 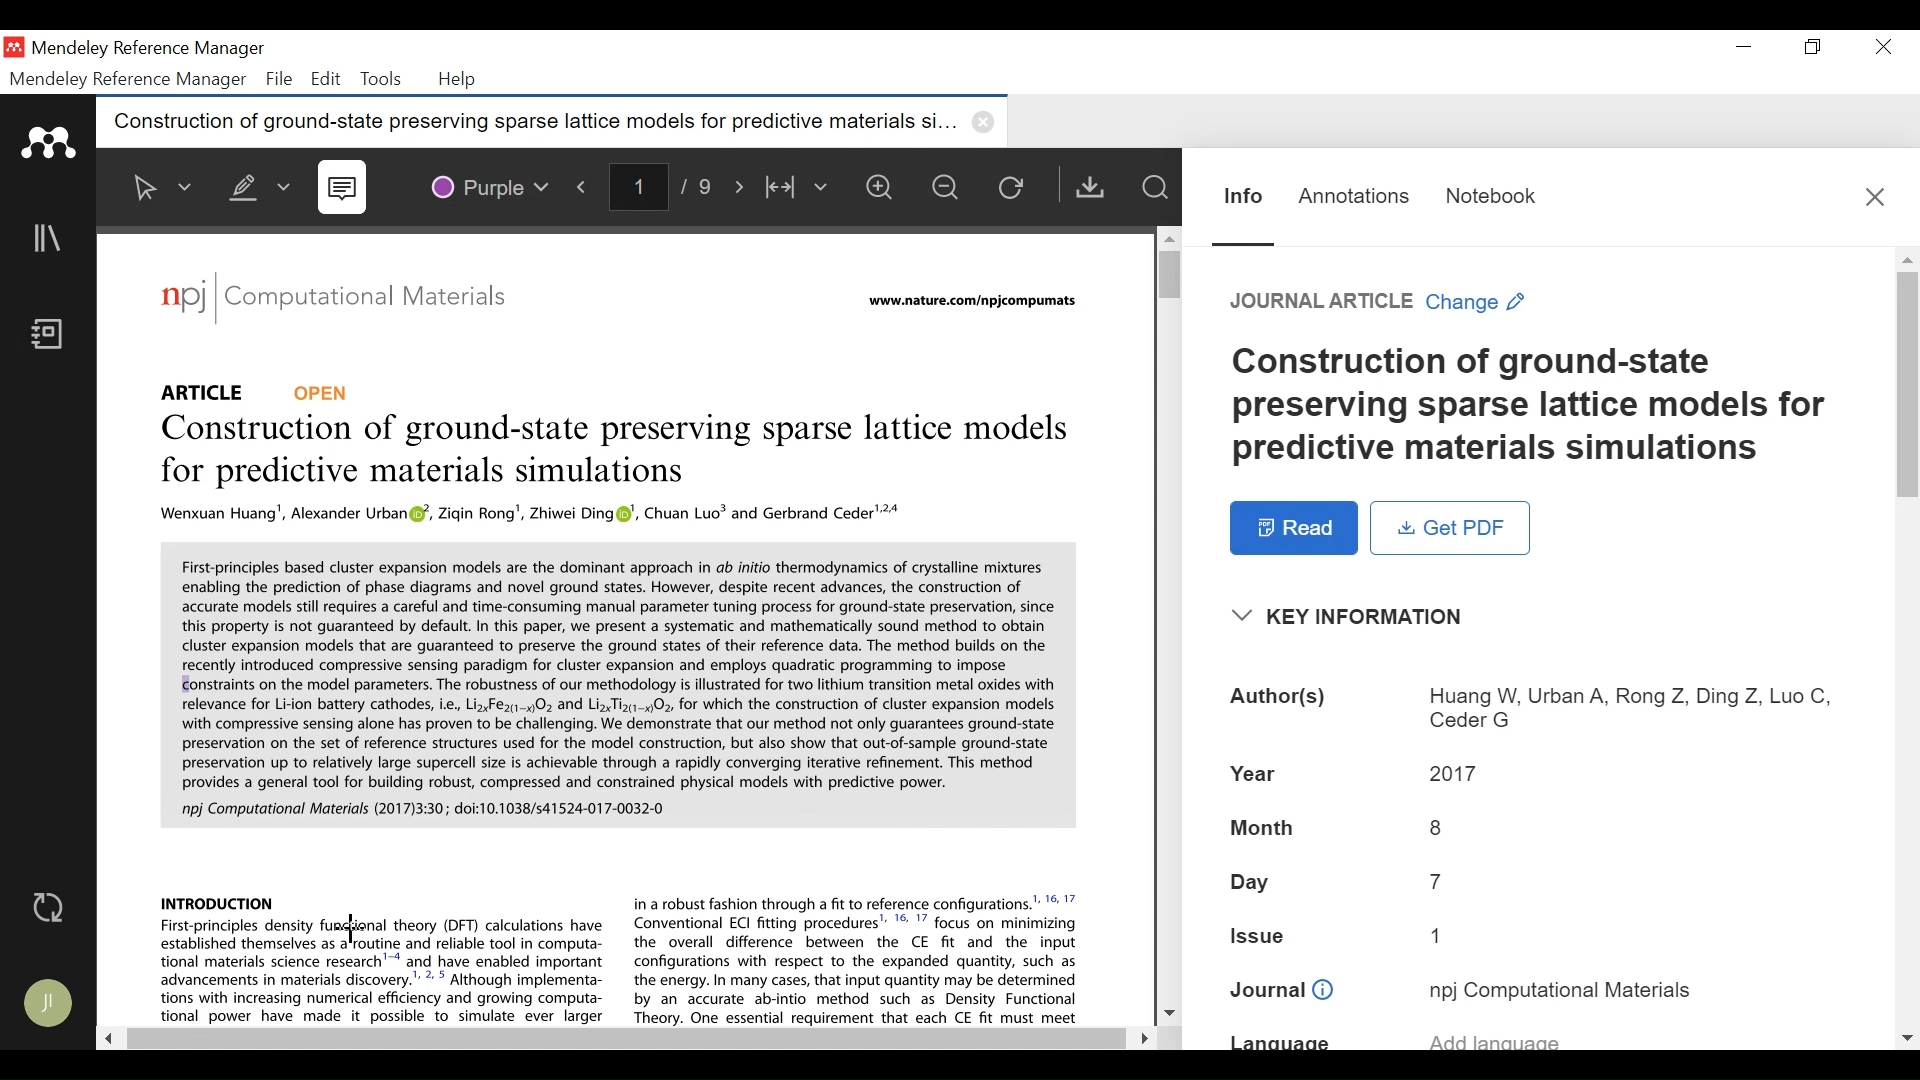 I want to click on Scroll down, so click(x=1169, y=1014).